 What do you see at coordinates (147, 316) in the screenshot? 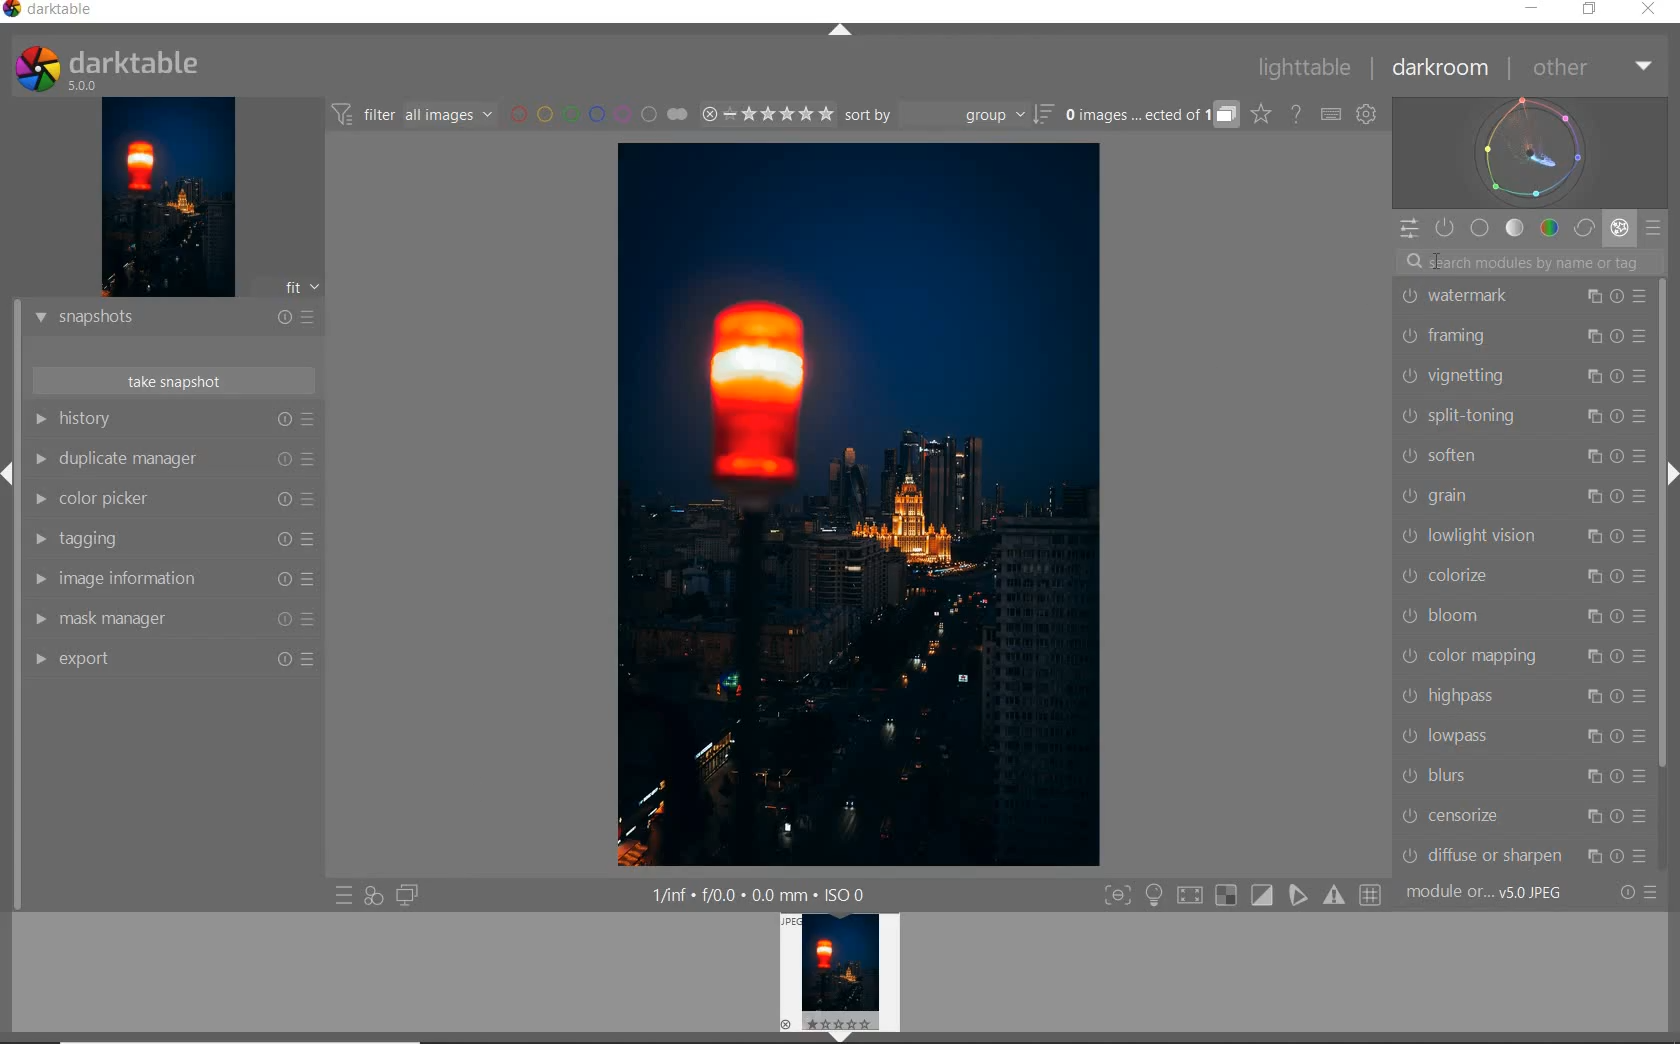
I see `SNAPSHOTS` at bounding box center [147, 316].